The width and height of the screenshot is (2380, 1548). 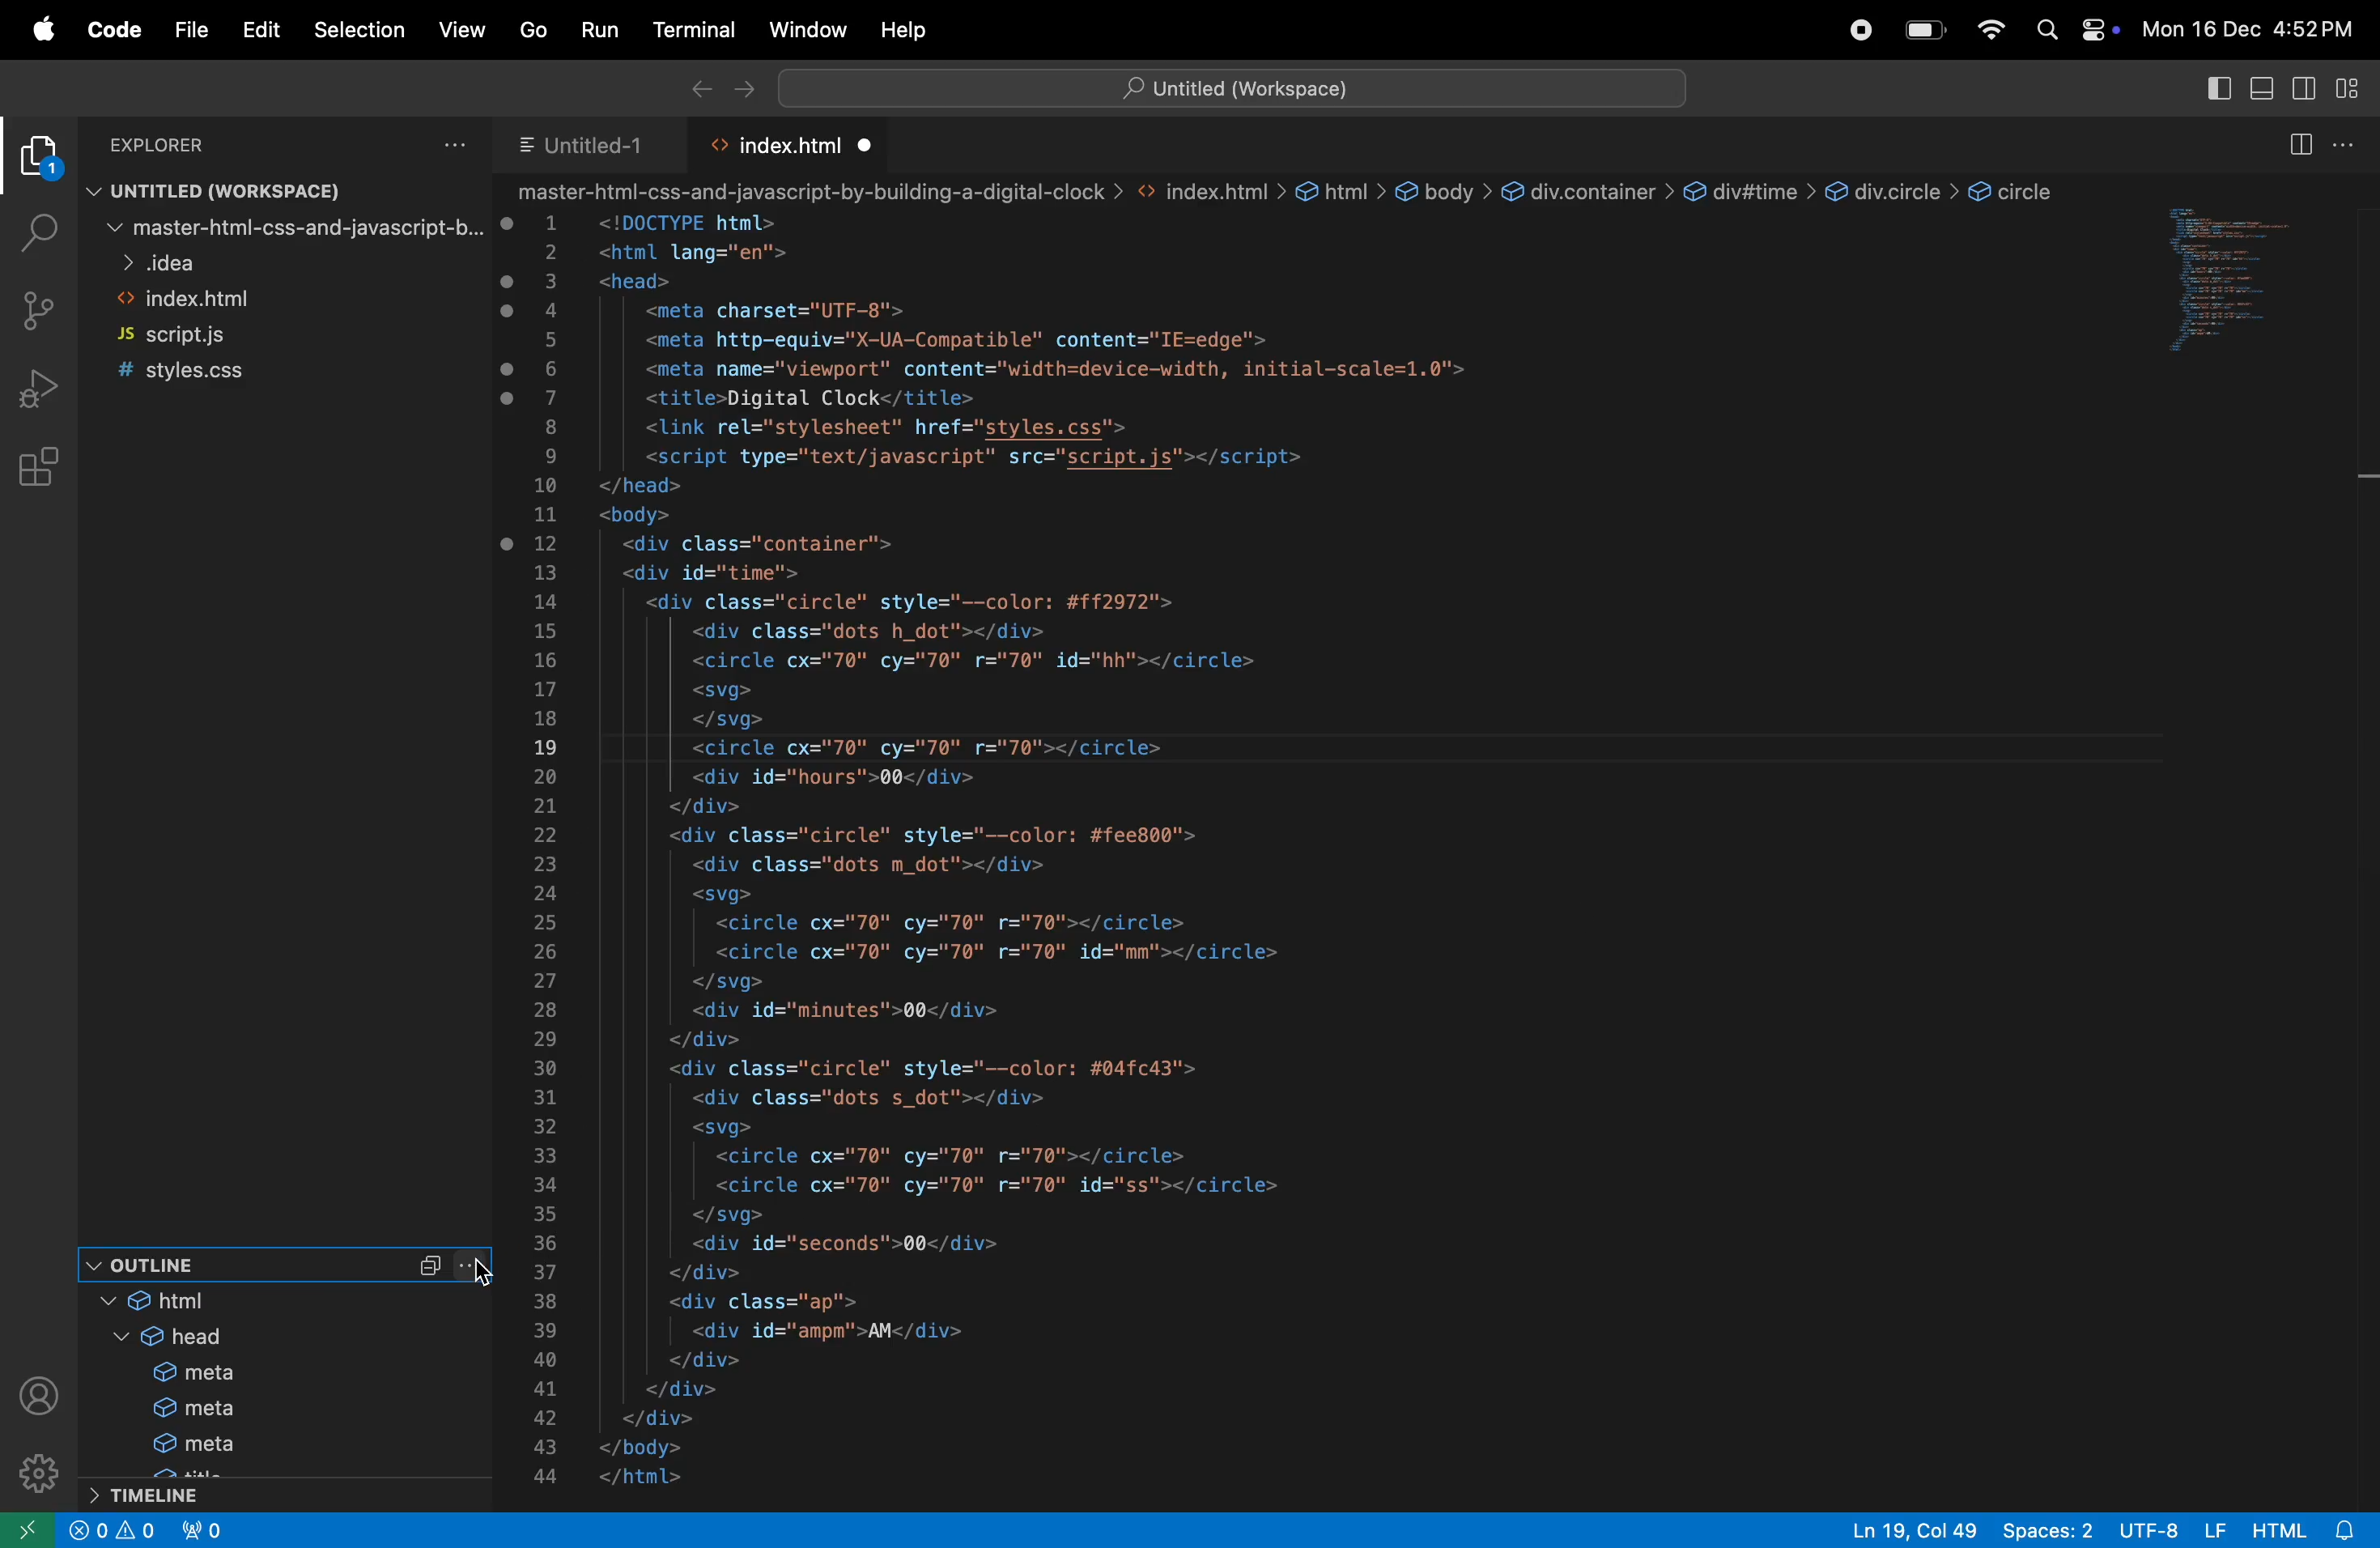 I want to click on window, so click(x=802, y=30).